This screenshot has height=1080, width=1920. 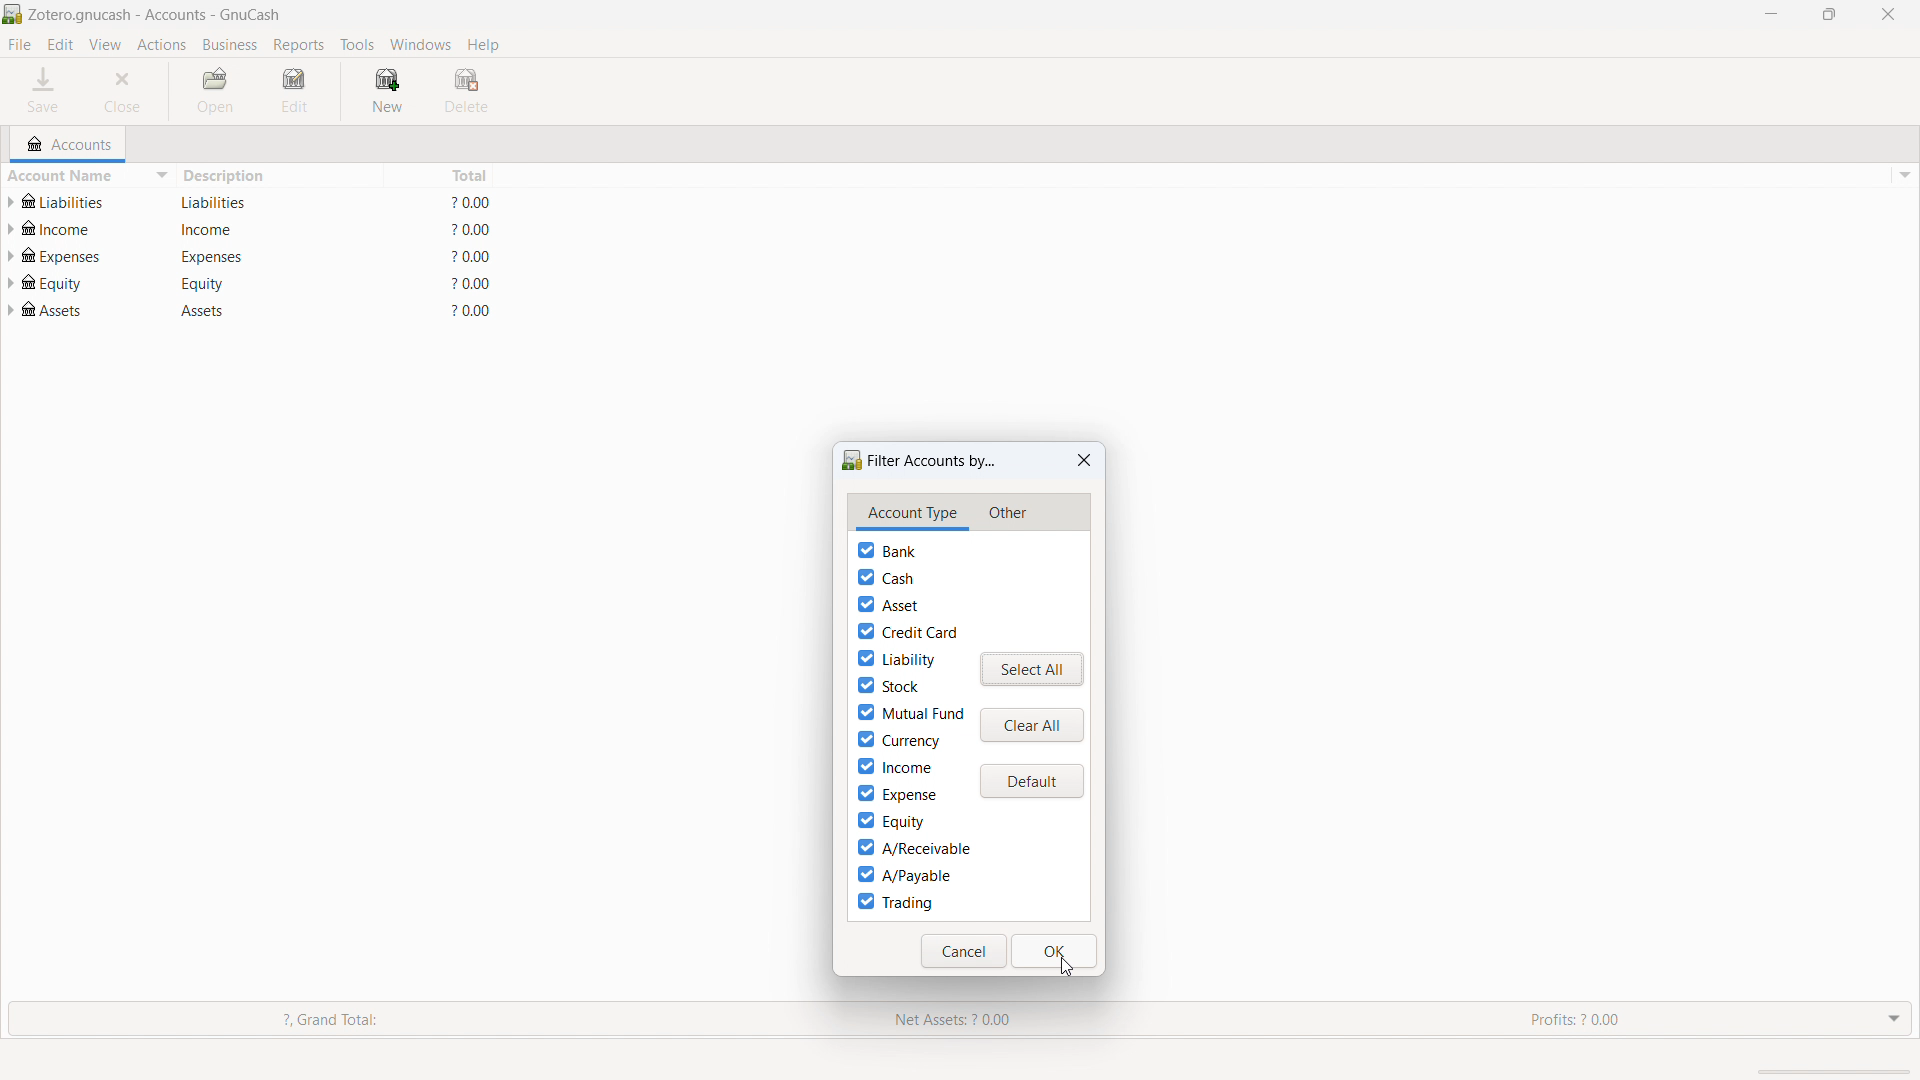 What do you see at coordinates (227, 286) in the screenshot?
I see `description` at bounding box center [227, 286].